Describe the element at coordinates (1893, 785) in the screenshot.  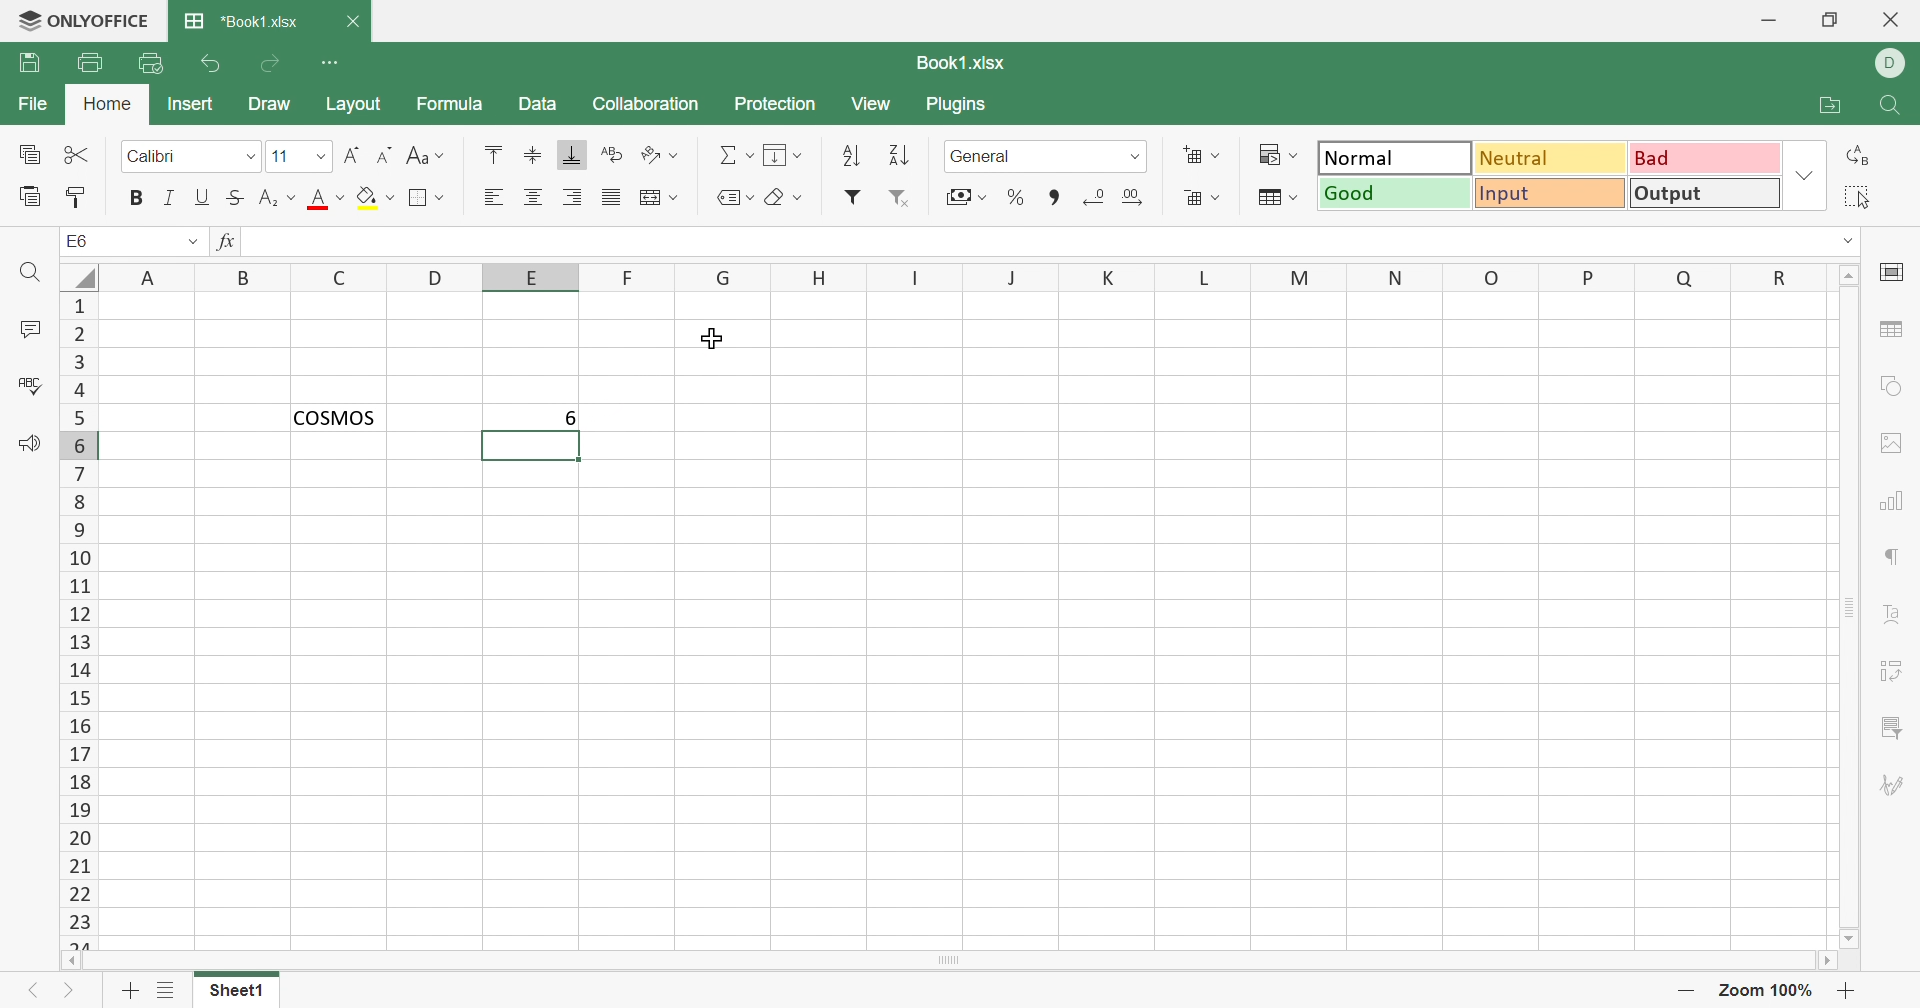
I see `Signature settings` at that location.